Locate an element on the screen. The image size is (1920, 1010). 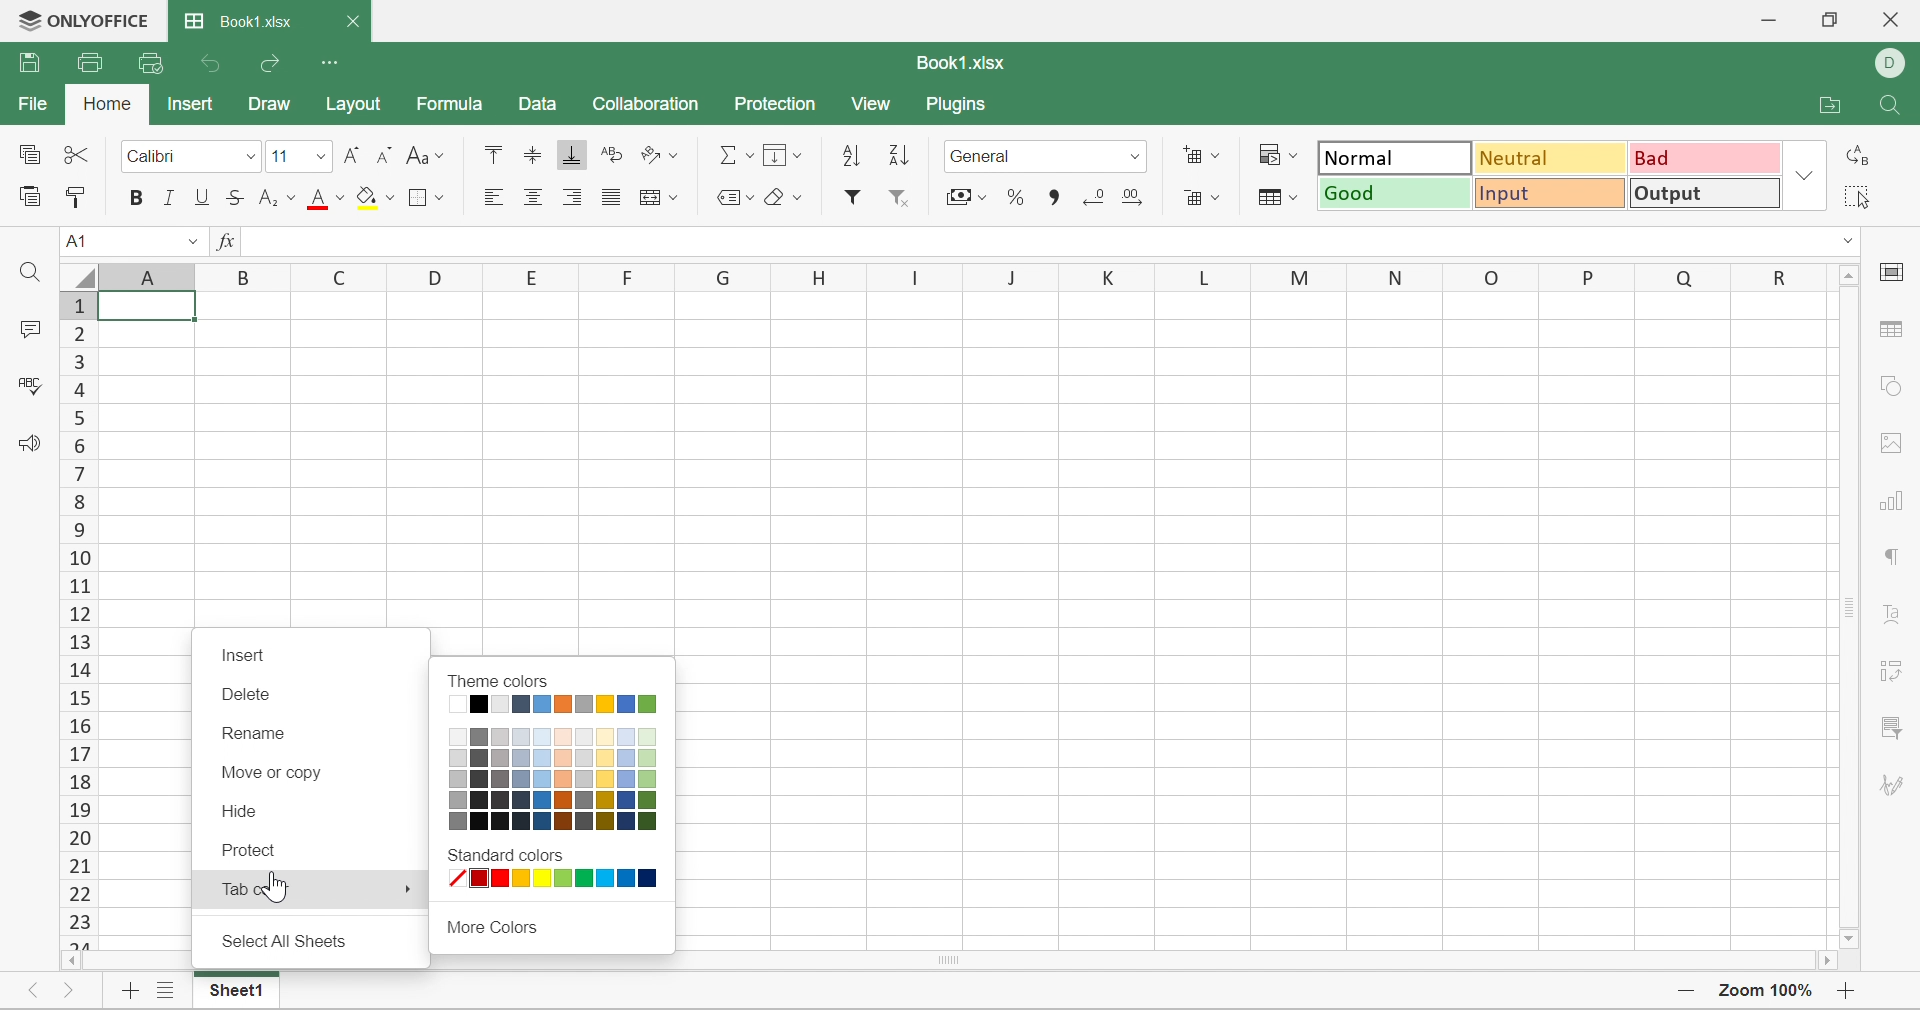
Percent style is located at coordinates (1017, 199).